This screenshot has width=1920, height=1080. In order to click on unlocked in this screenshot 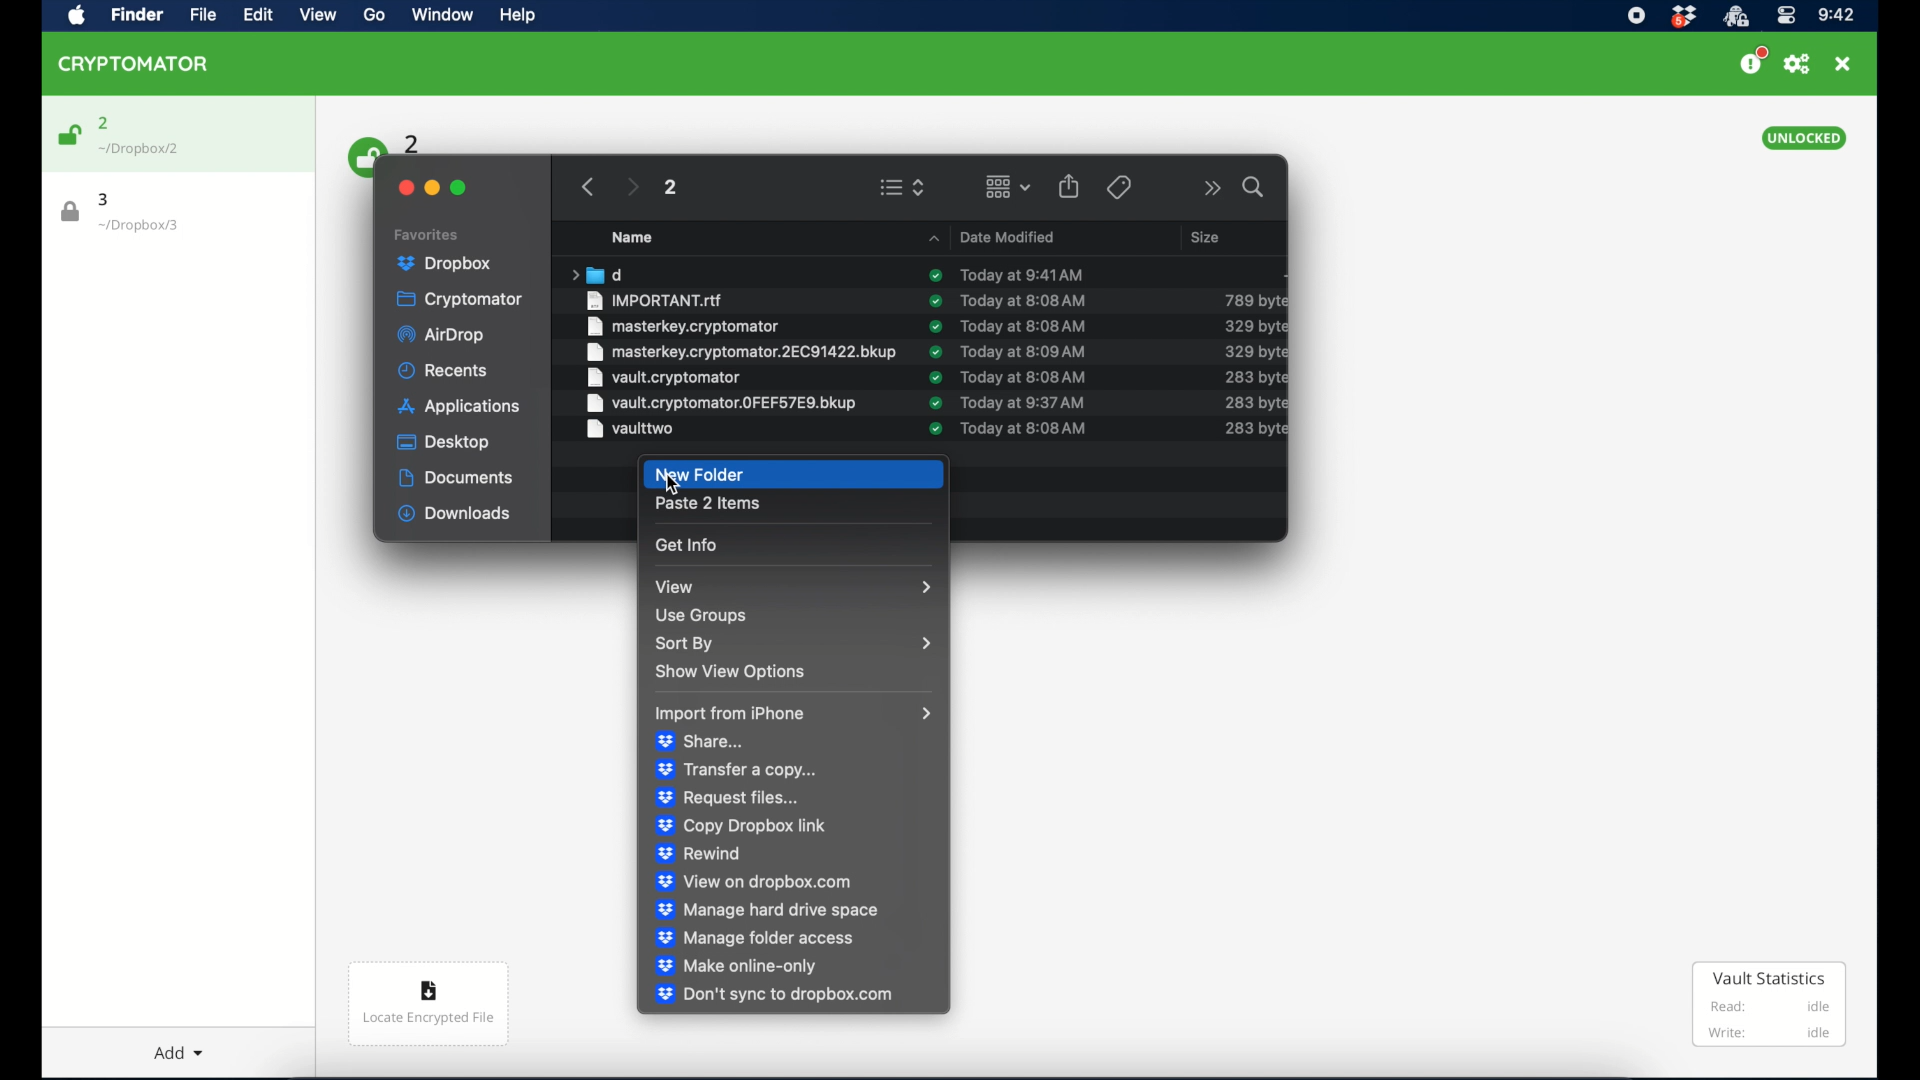, I will do `click(1803, 138)`.